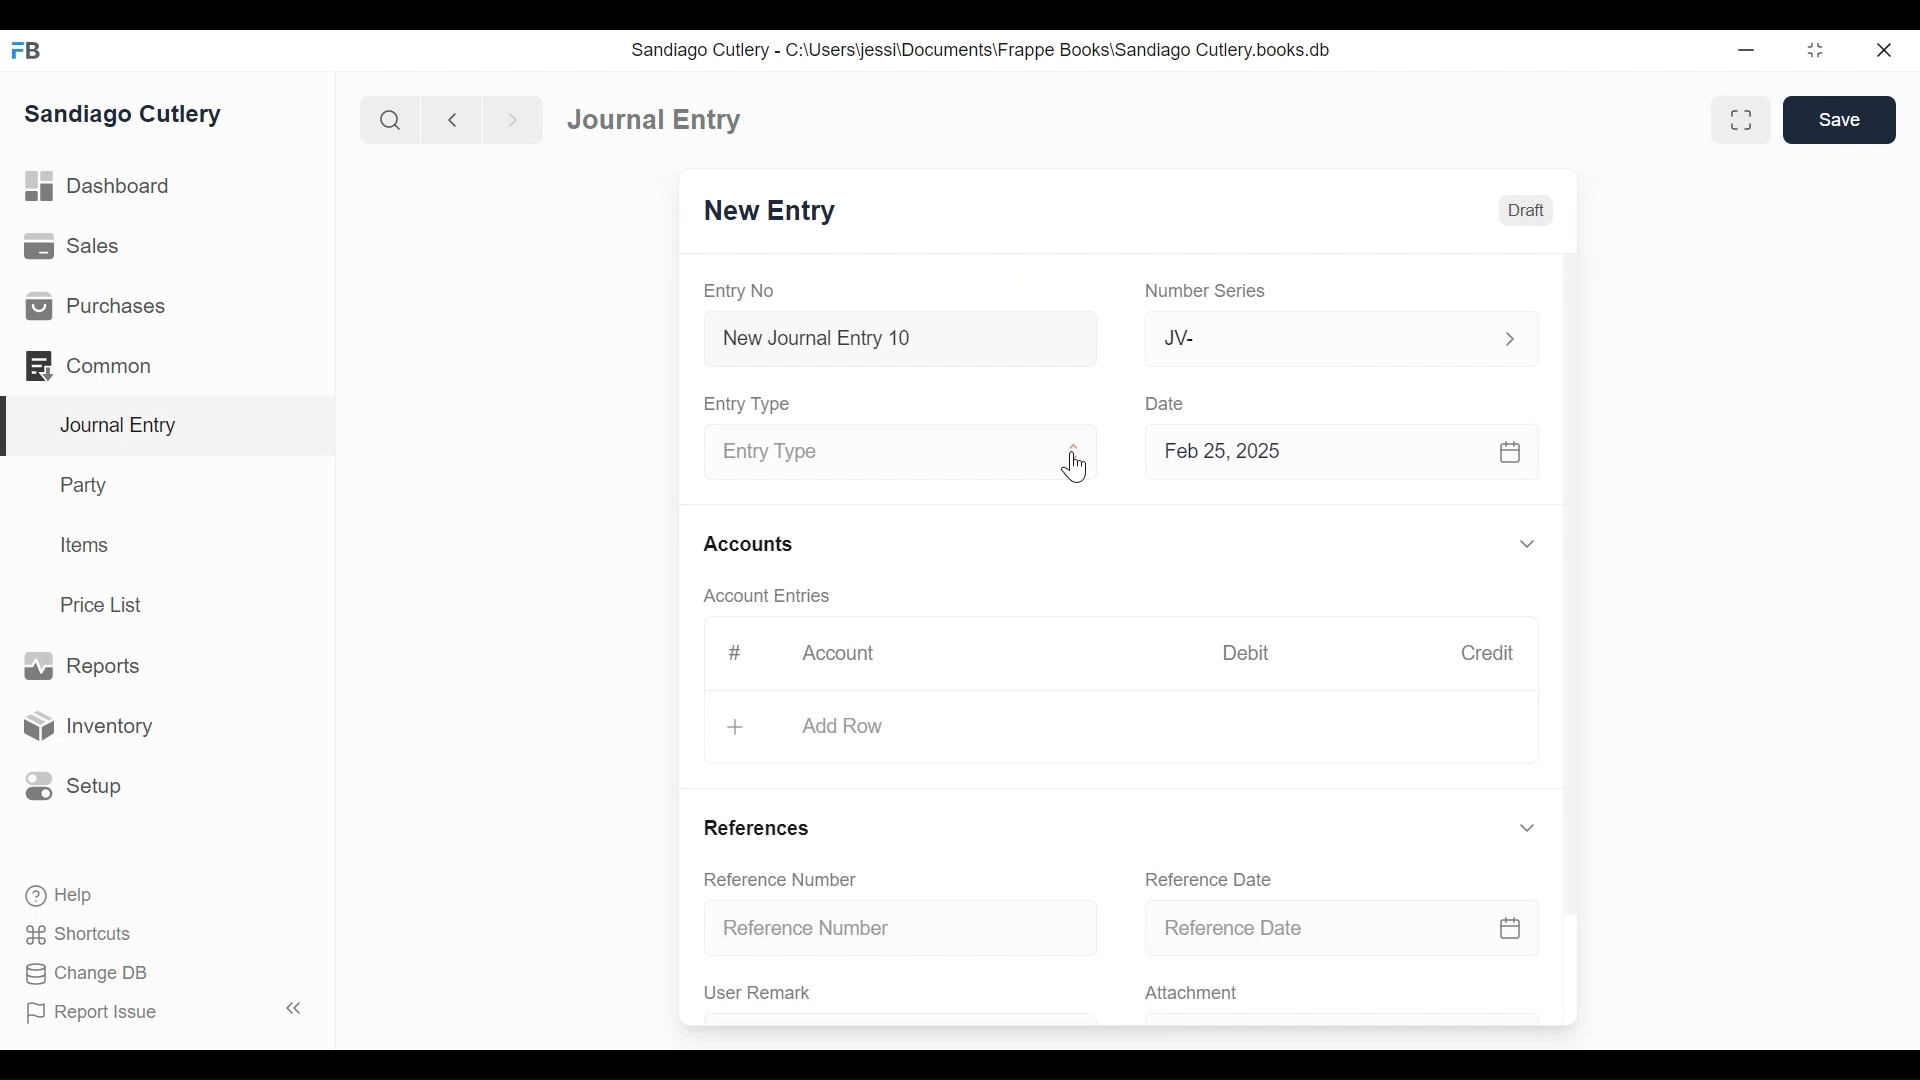  Describe the element at coordinates (105, 604) in the screenshot. I see `Price List` at that location.